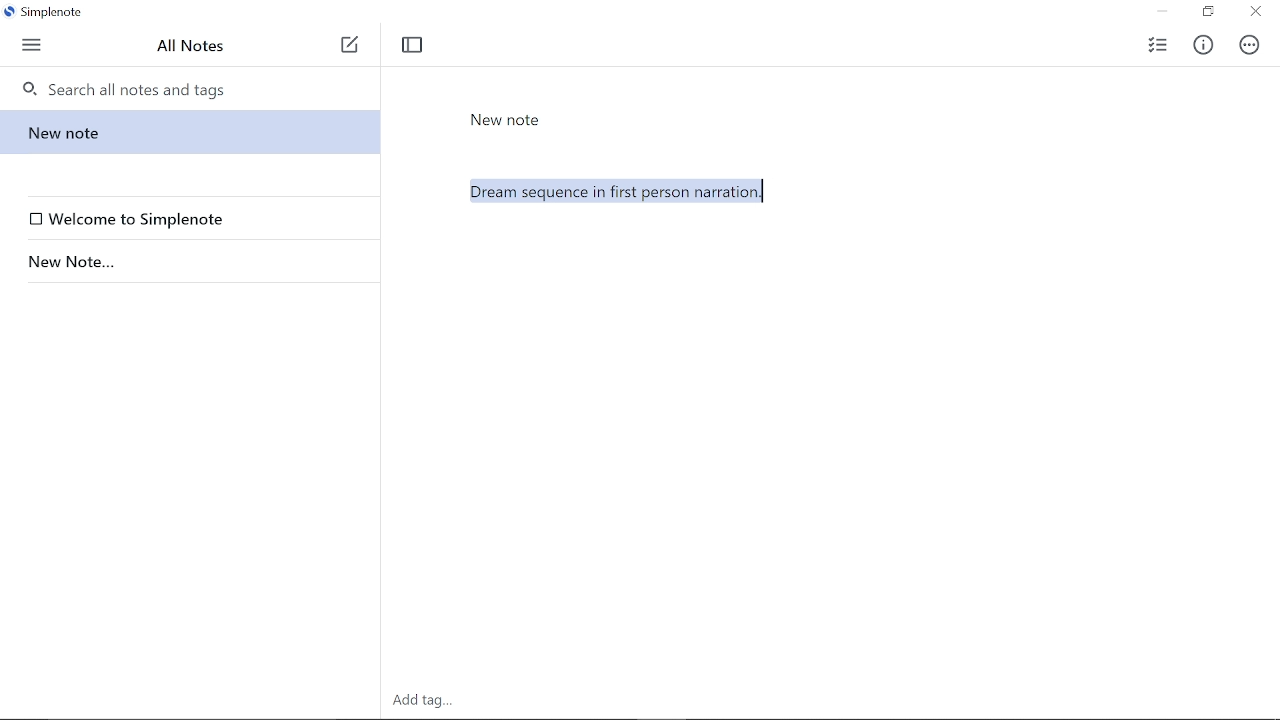  I want to click on New Note, so click(506, 120).